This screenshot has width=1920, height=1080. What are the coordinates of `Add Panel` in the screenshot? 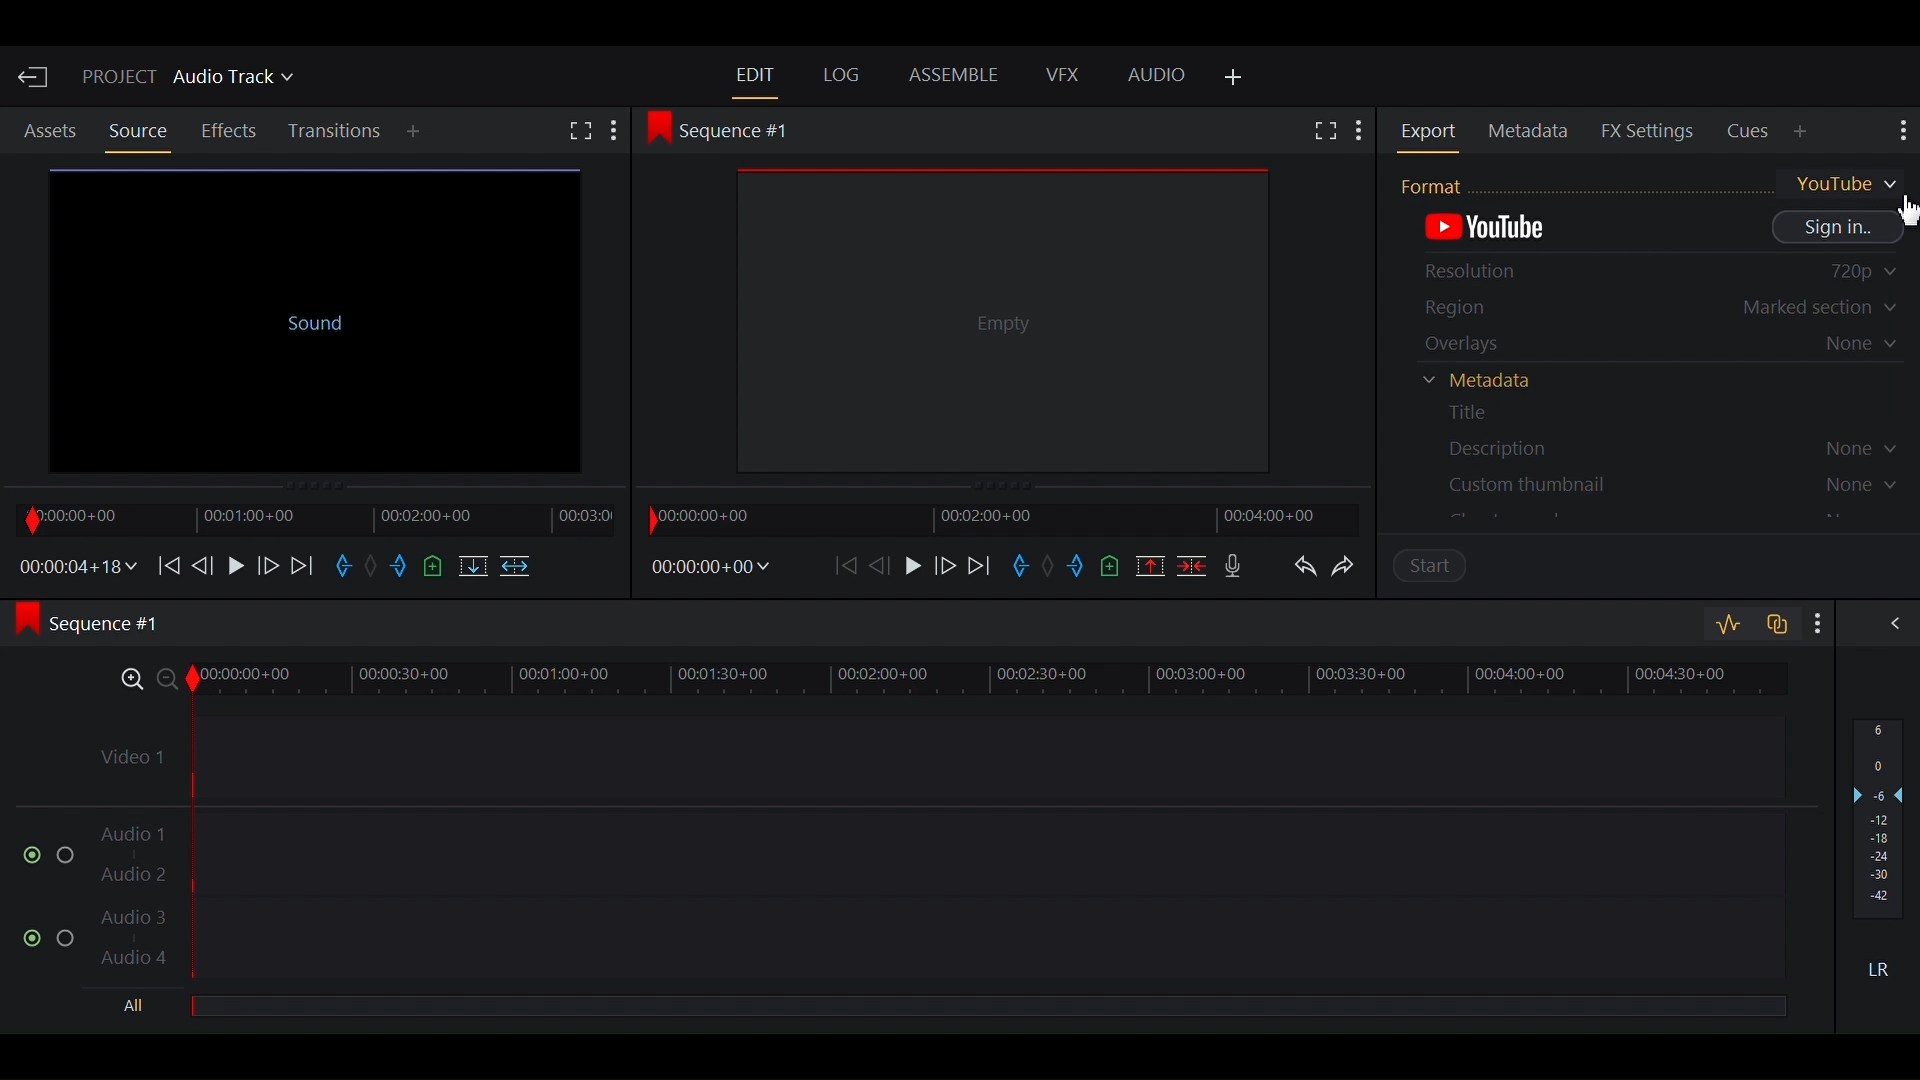 It's located at (417, 133).